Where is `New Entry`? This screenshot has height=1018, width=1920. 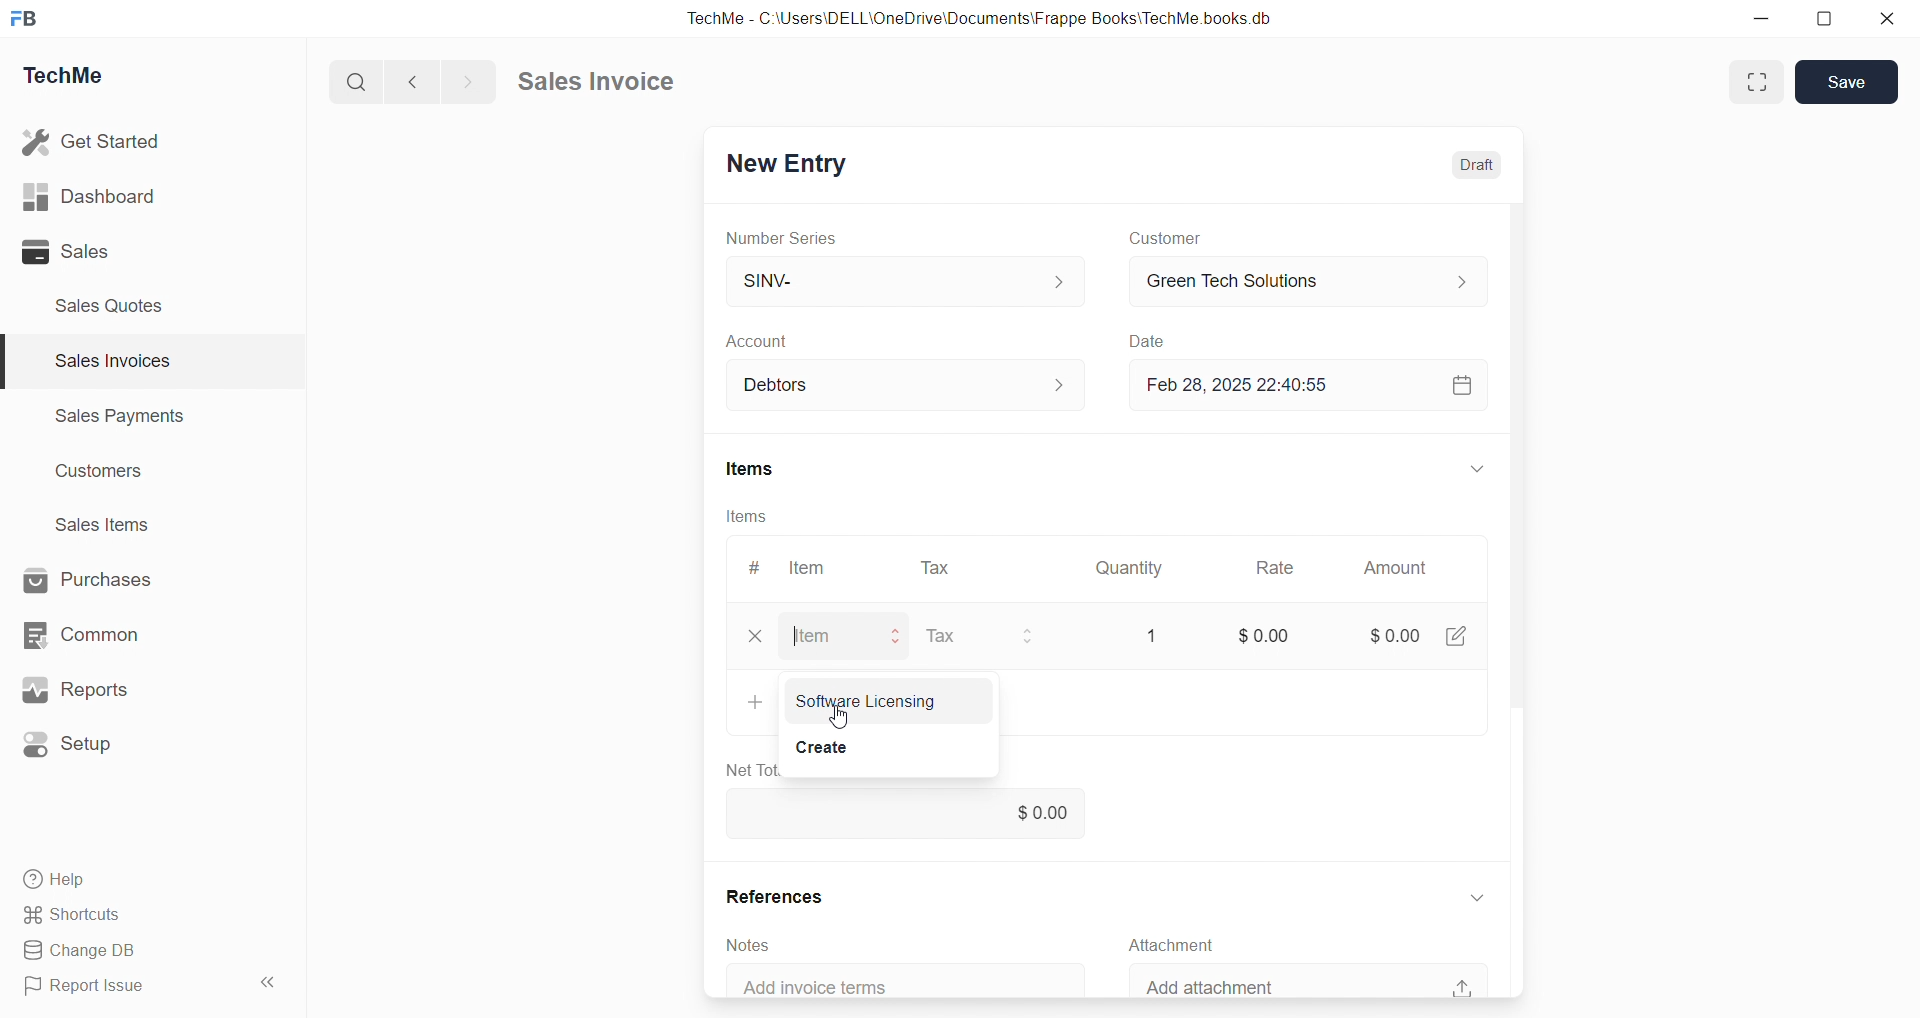
New Entry is located at coordinates (790, 165).